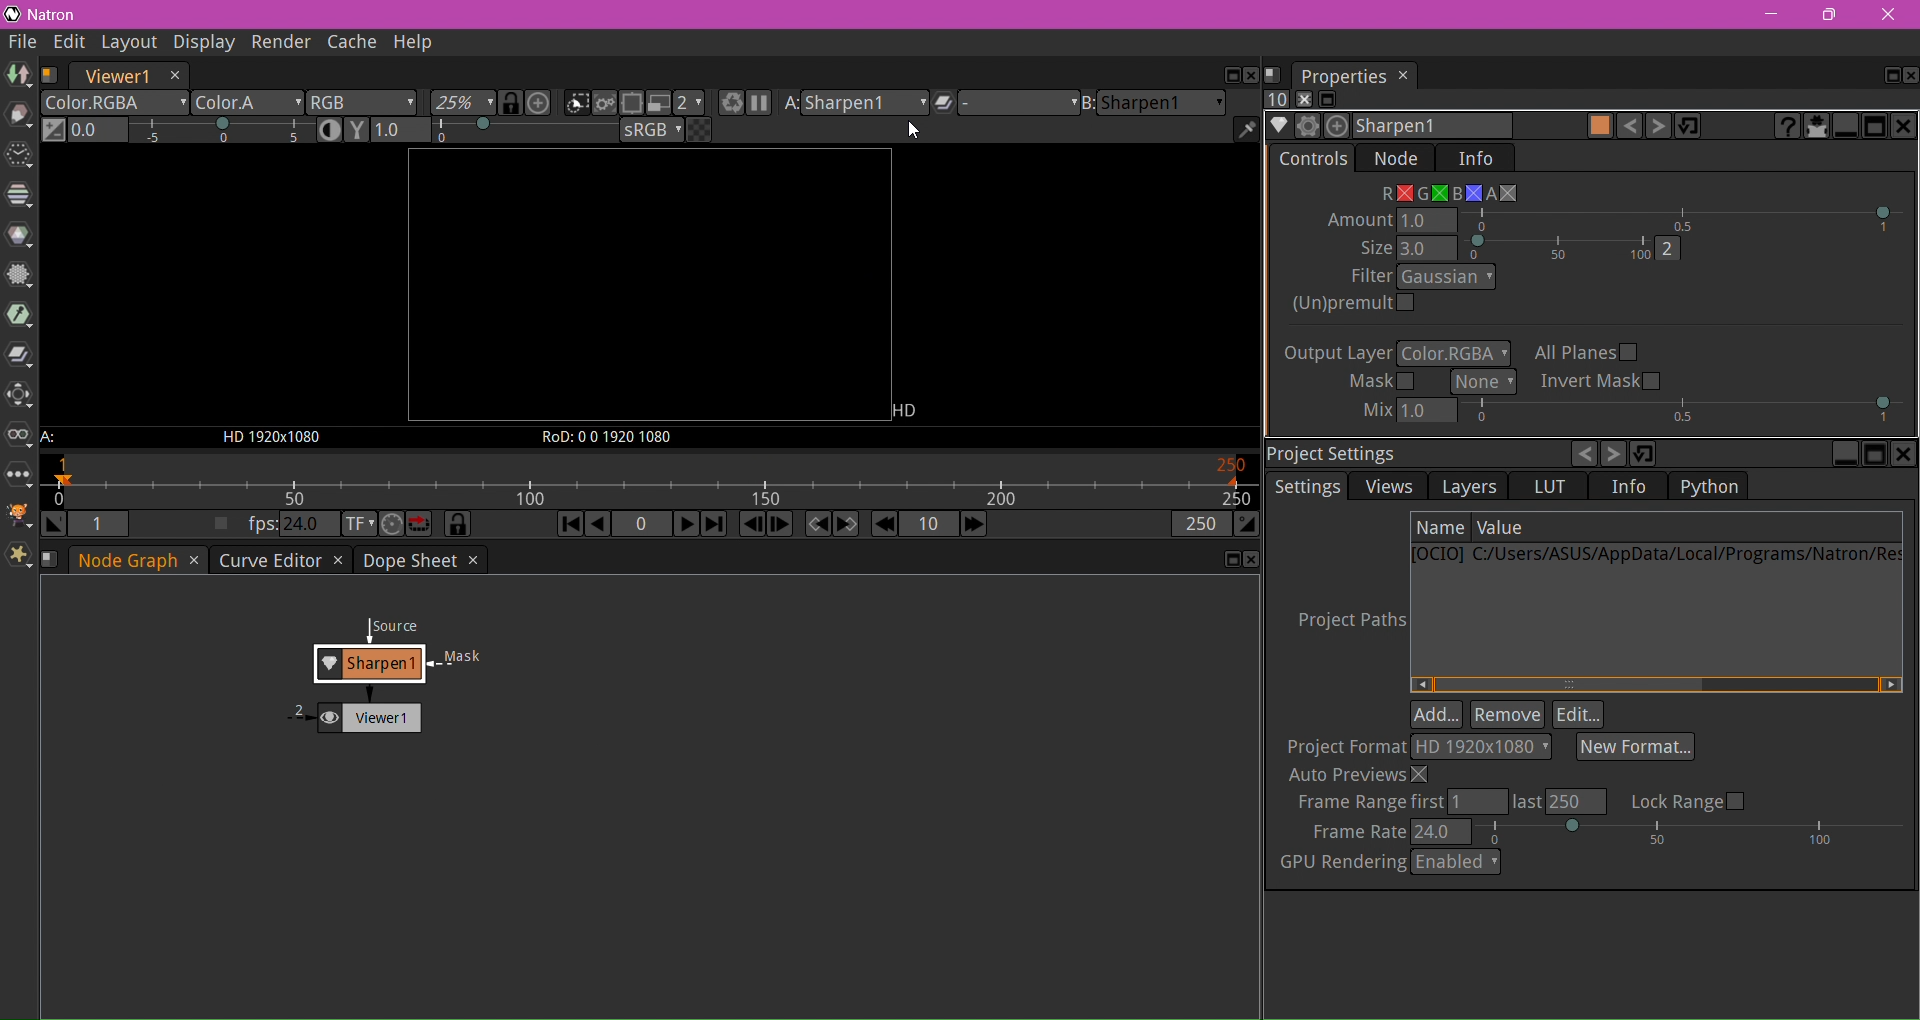 The image size is (1920, 1020). I want to click on When unchecked, the playback frame rte is automaticaly set from the Viewer A input, so click(221, 525).